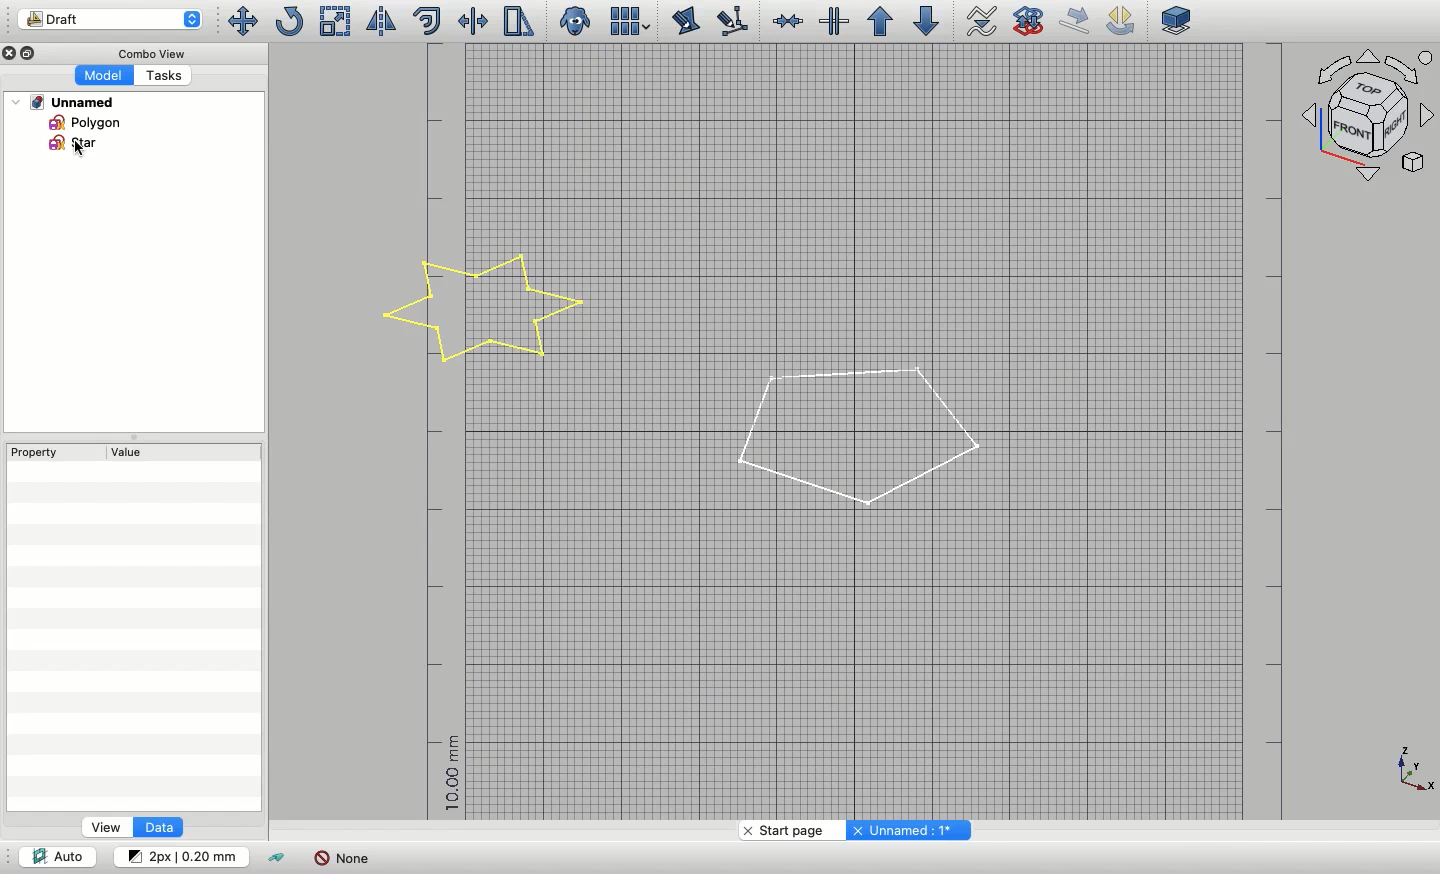 This screenshot has height=874, width=1440. I want to click on Scale, so click(336, 21).